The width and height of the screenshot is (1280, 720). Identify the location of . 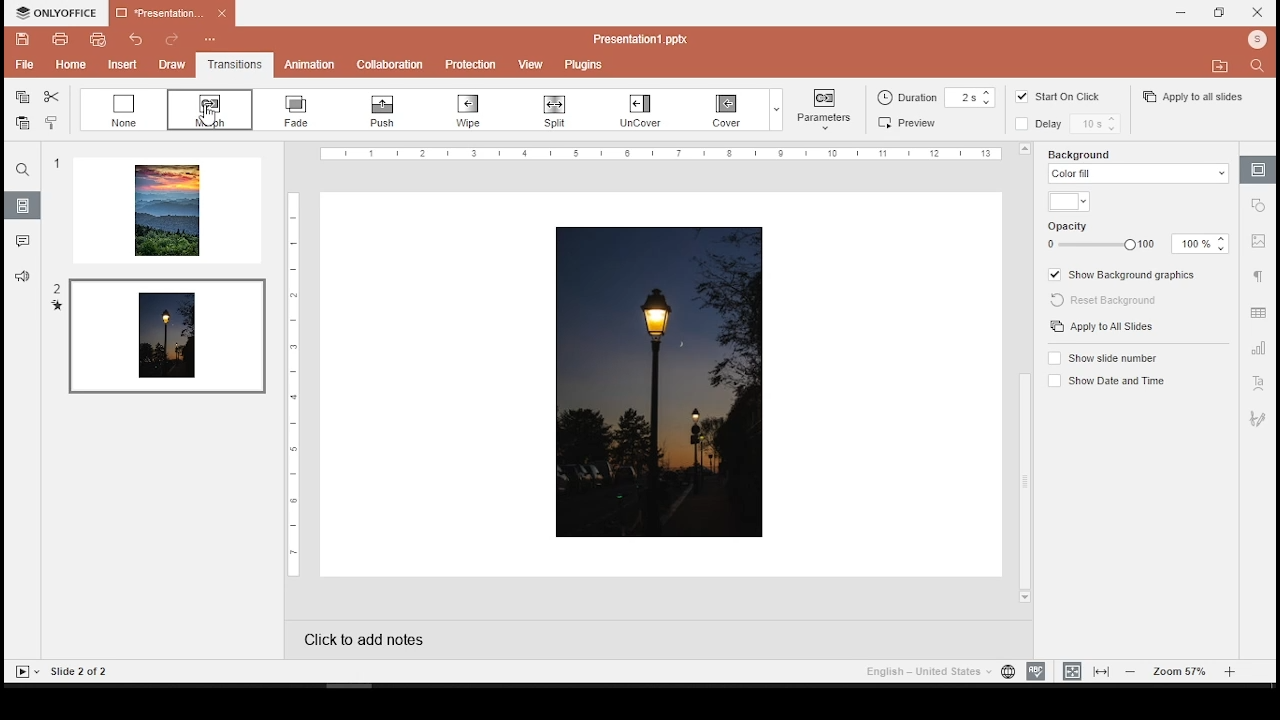
(1261, 209).